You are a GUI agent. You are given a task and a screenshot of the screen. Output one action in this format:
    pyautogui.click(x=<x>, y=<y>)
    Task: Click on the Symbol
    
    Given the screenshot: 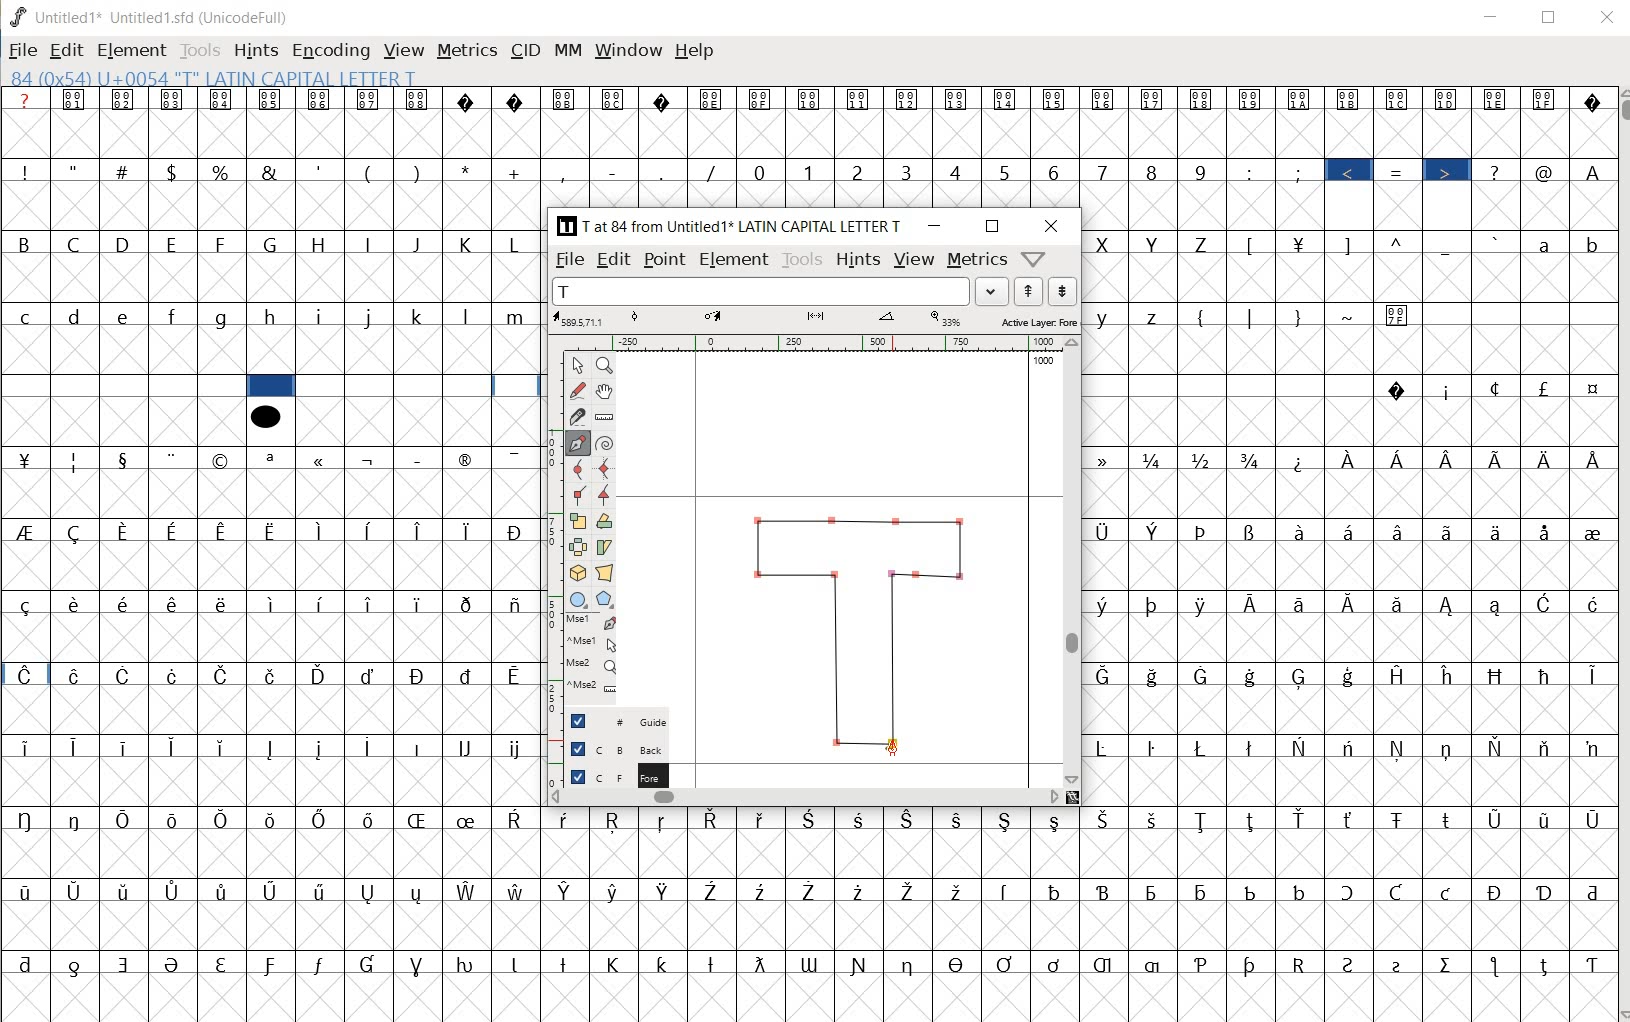 What is the action you would take?
    pyautogui.click(x=810, y=99)
    